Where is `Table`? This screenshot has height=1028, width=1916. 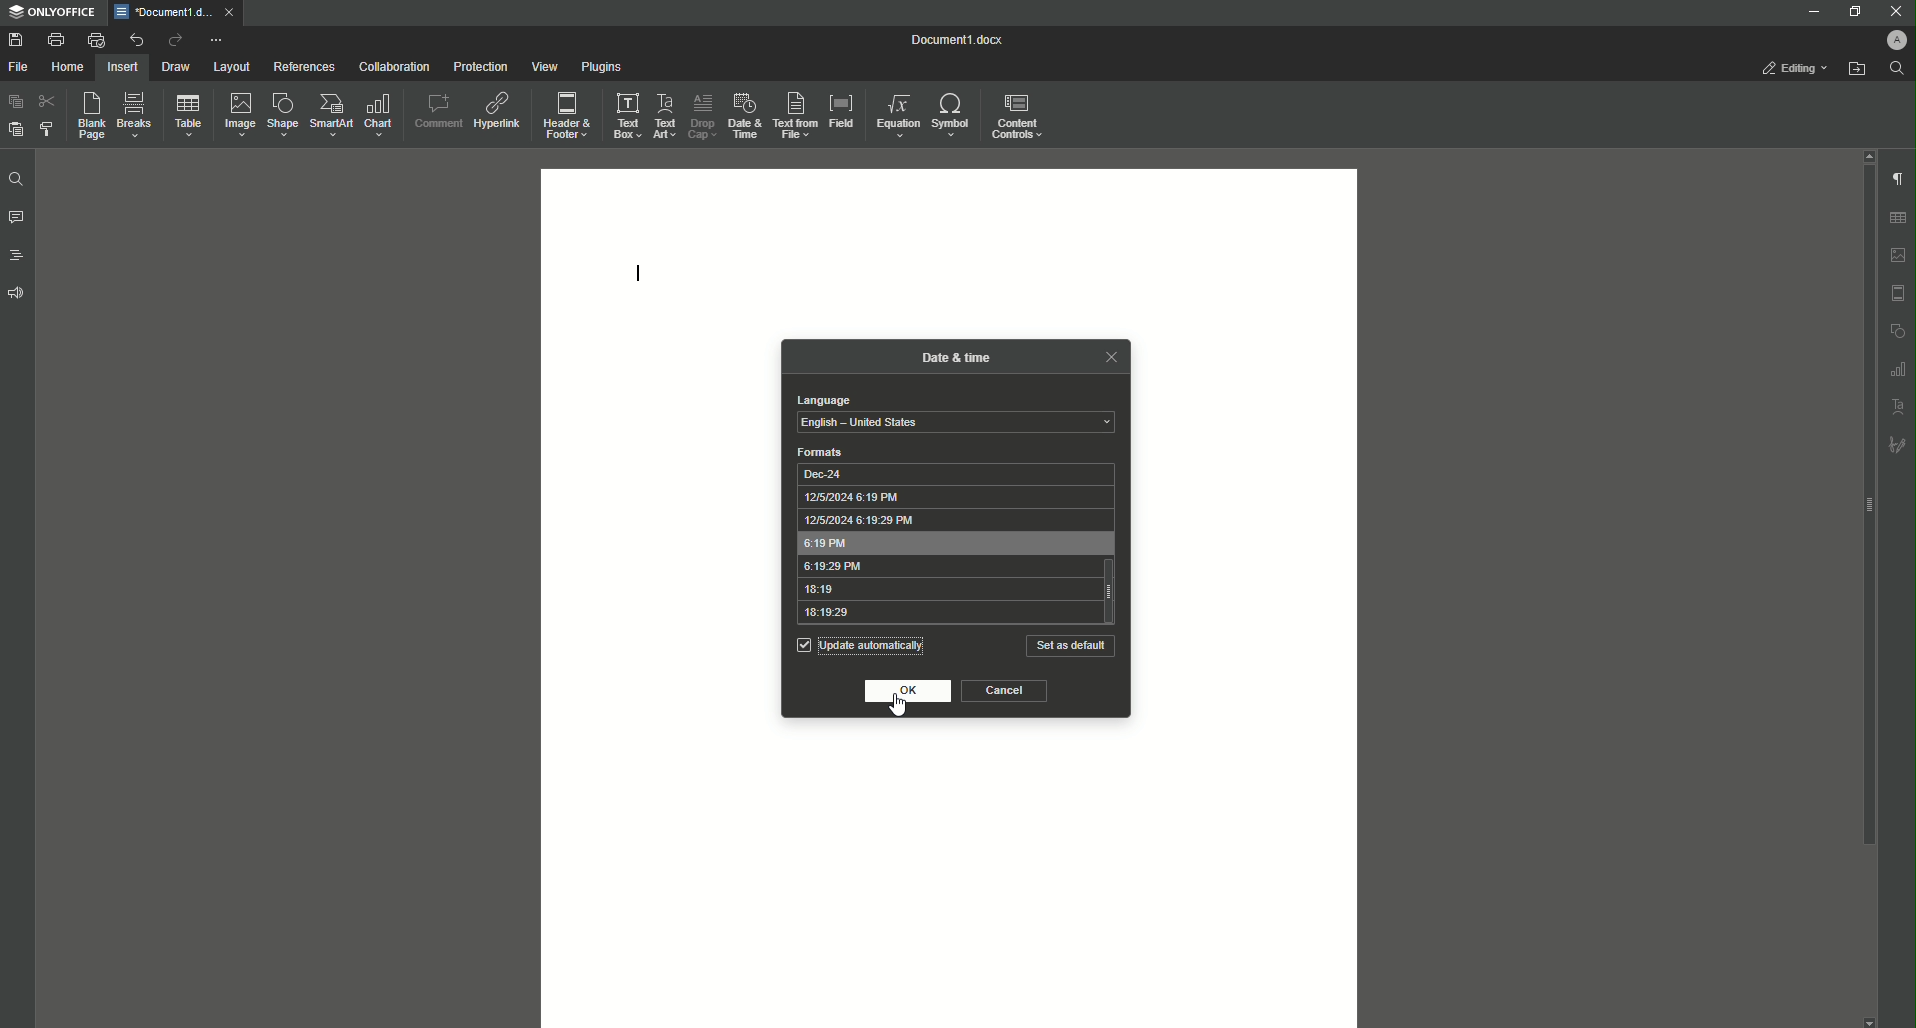 Table is located at coordinates (184, 115).